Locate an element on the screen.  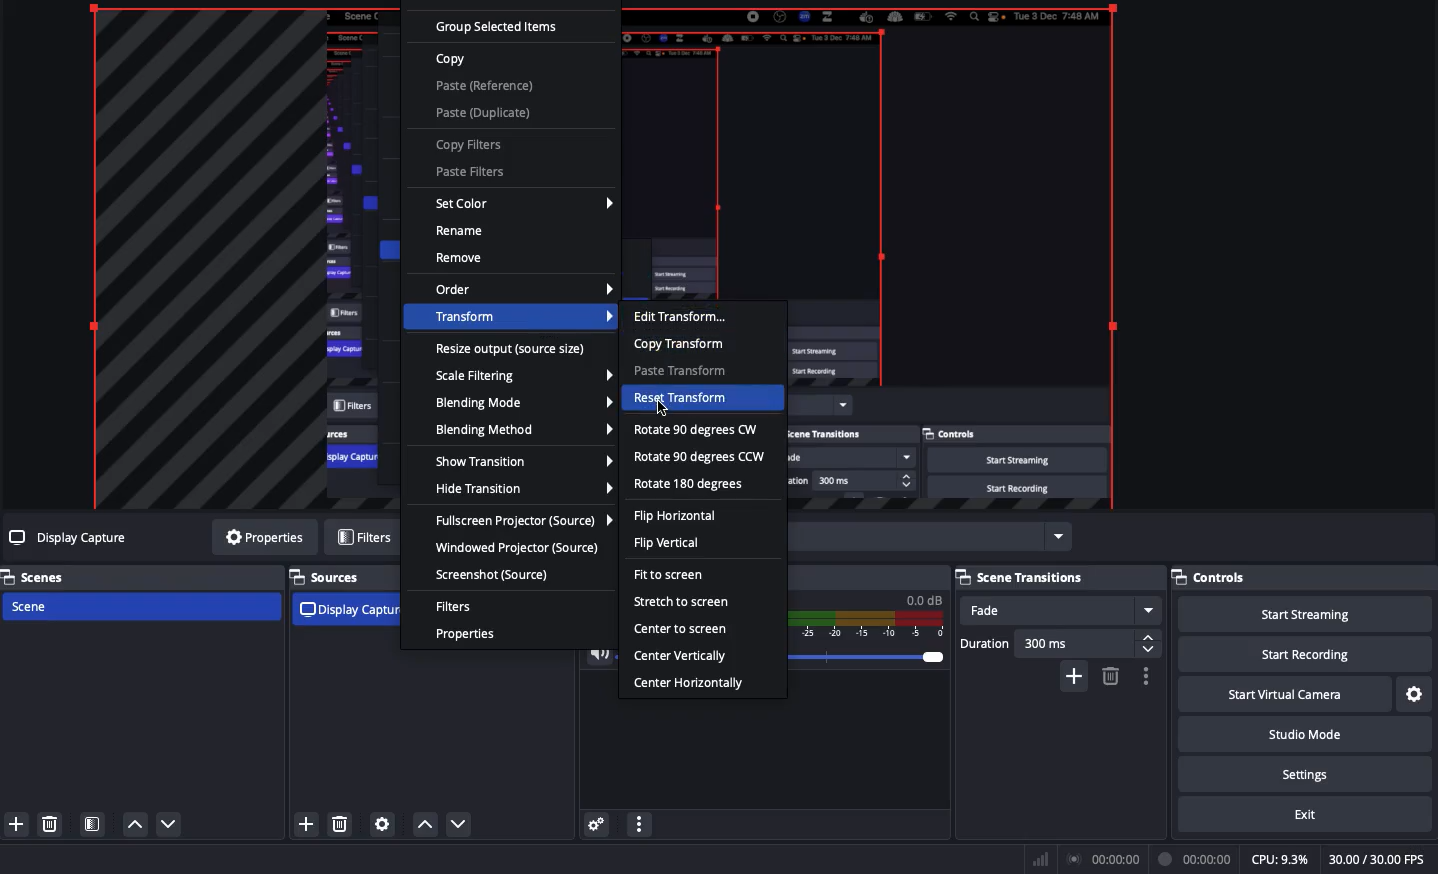
Rename is located at coordinates (464, 231).